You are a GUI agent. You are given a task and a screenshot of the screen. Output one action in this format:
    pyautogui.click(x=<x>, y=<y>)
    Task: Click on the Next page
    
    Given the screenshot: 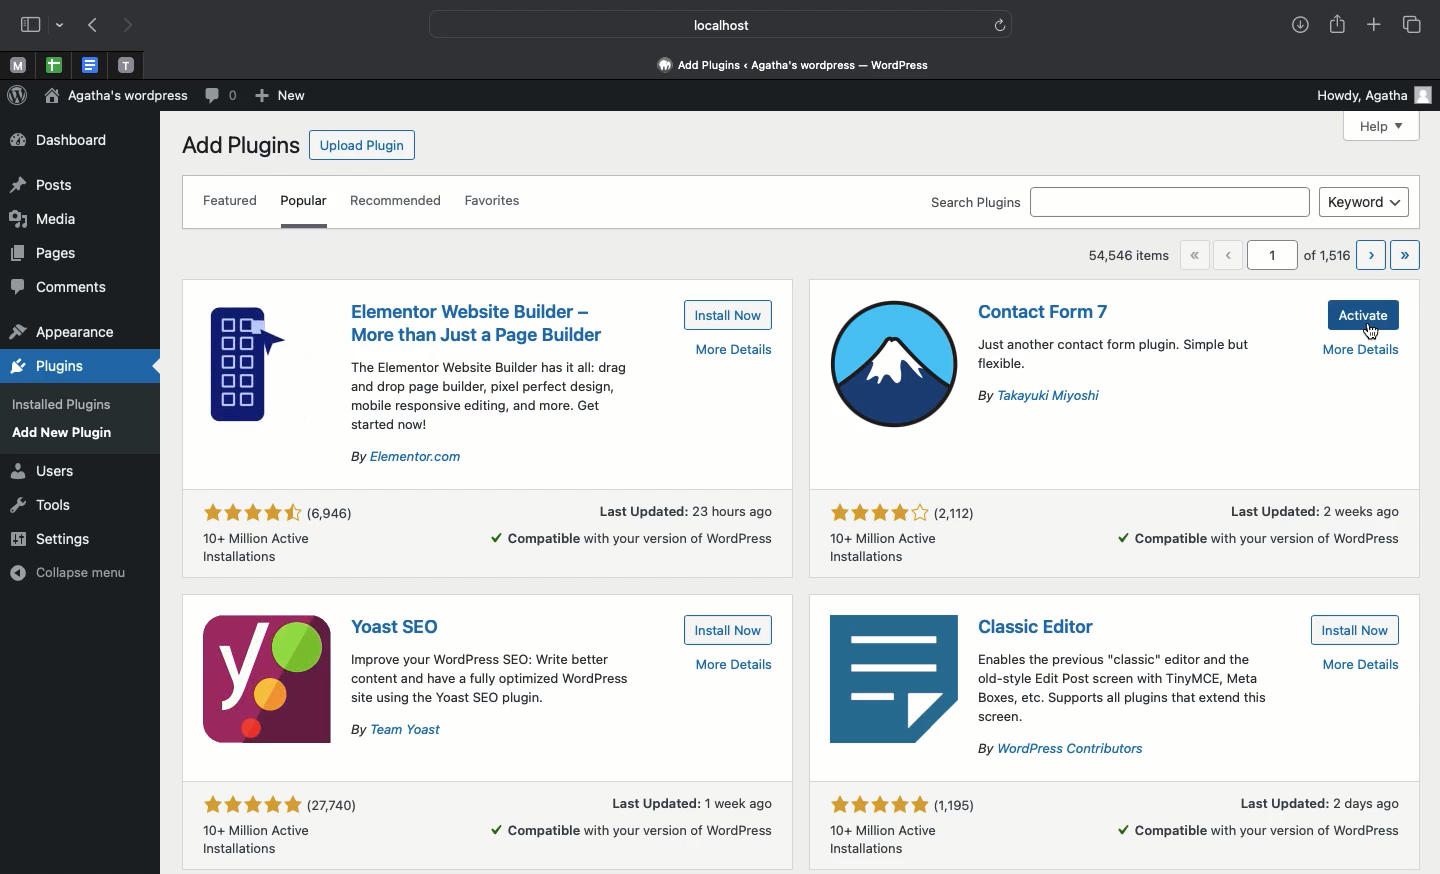 What is the action you would take?
    pyautogui.click(x=1371, y=255)
    